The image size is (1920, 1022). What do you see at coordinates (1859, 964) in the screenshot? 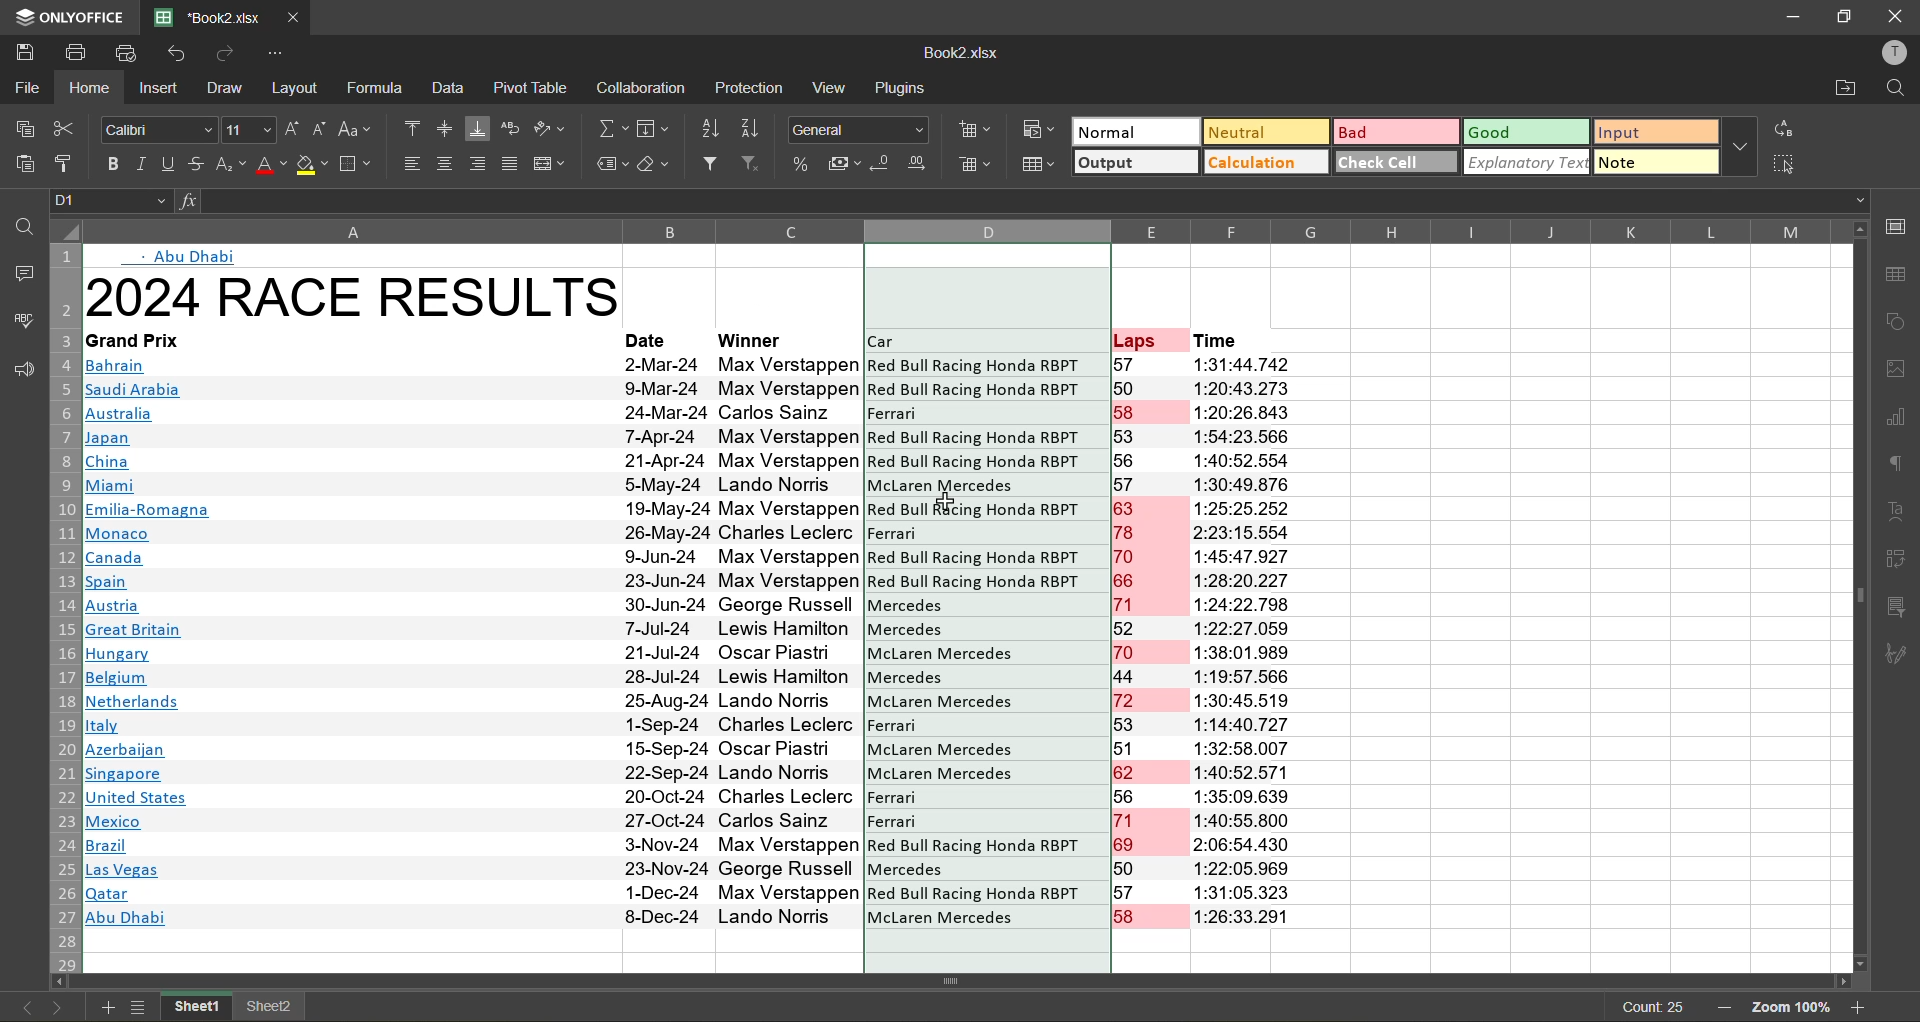
I see `move down` at bounding box center [1859, 964].